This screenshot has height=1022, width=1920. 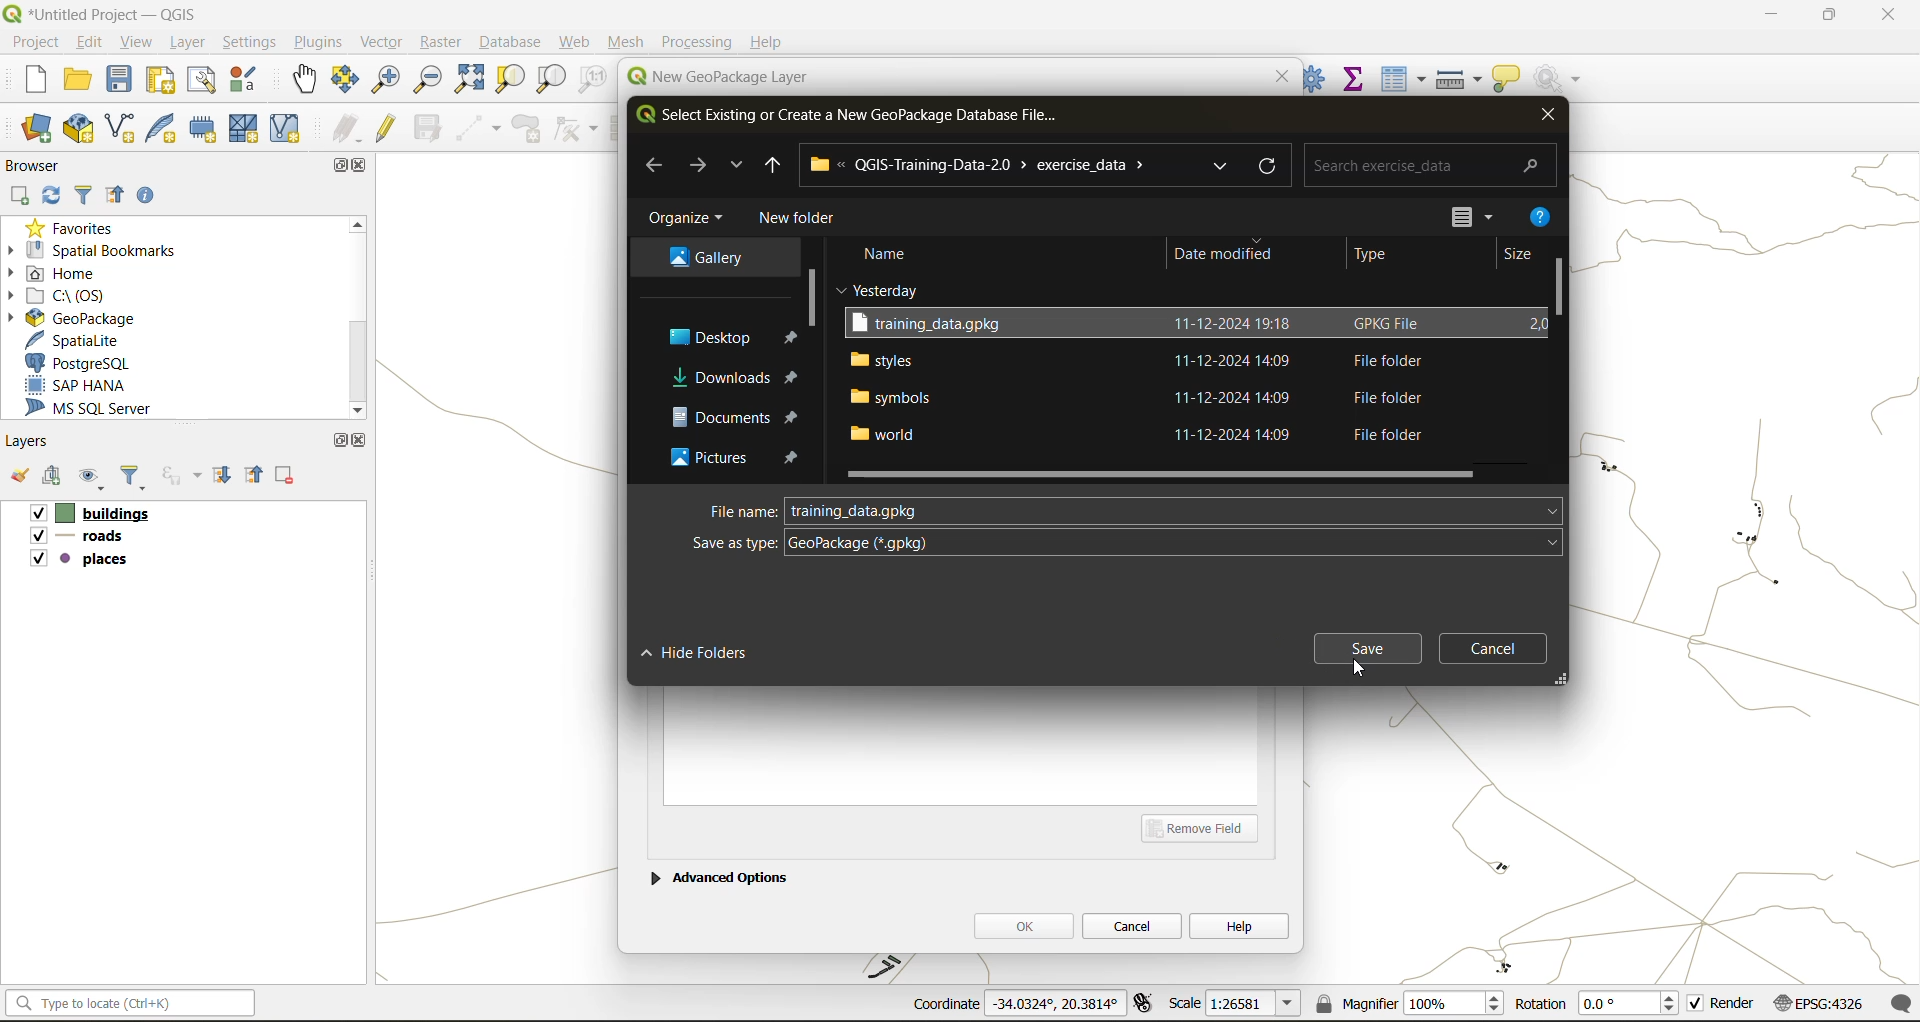 What do you see at coordinates (305, 83) in the screenshot?
I see `pan map` at bounding box center [305, 83].